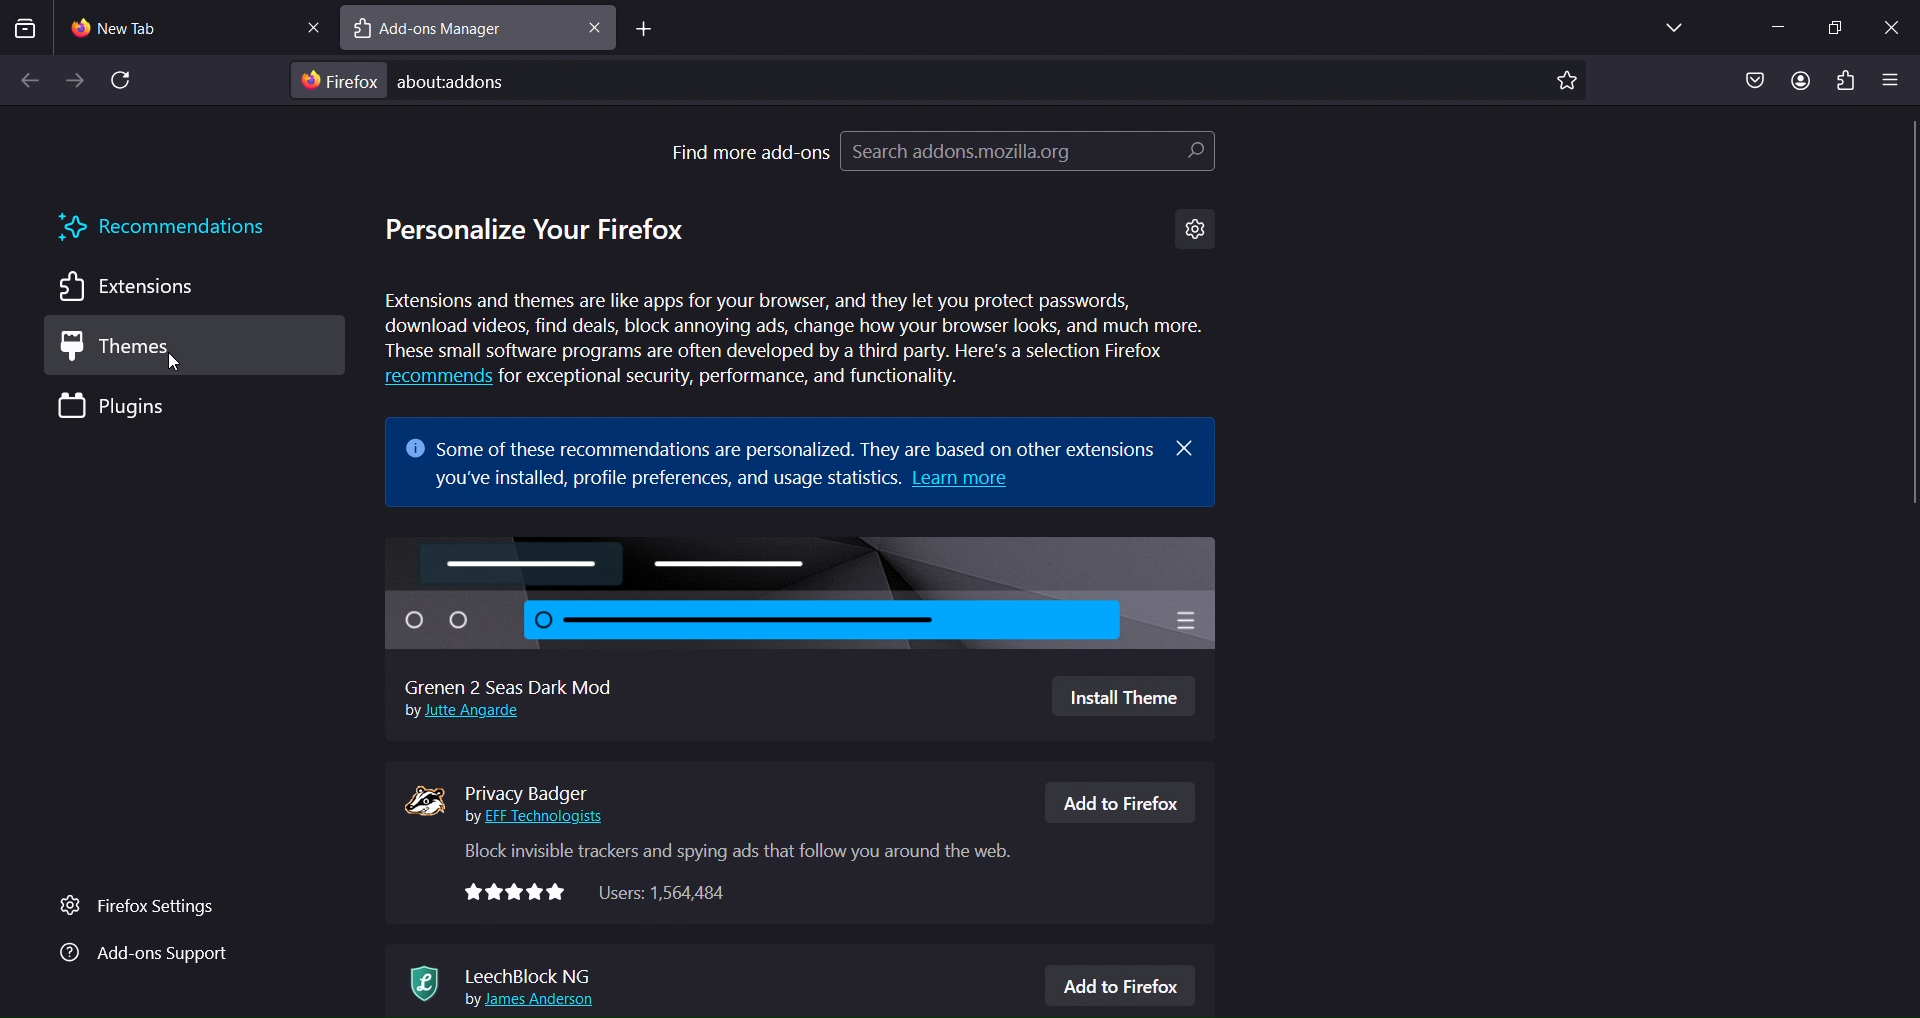  Describe the element at coordinates (510, 893) in the screenshot. I see `rating stars` at that location.